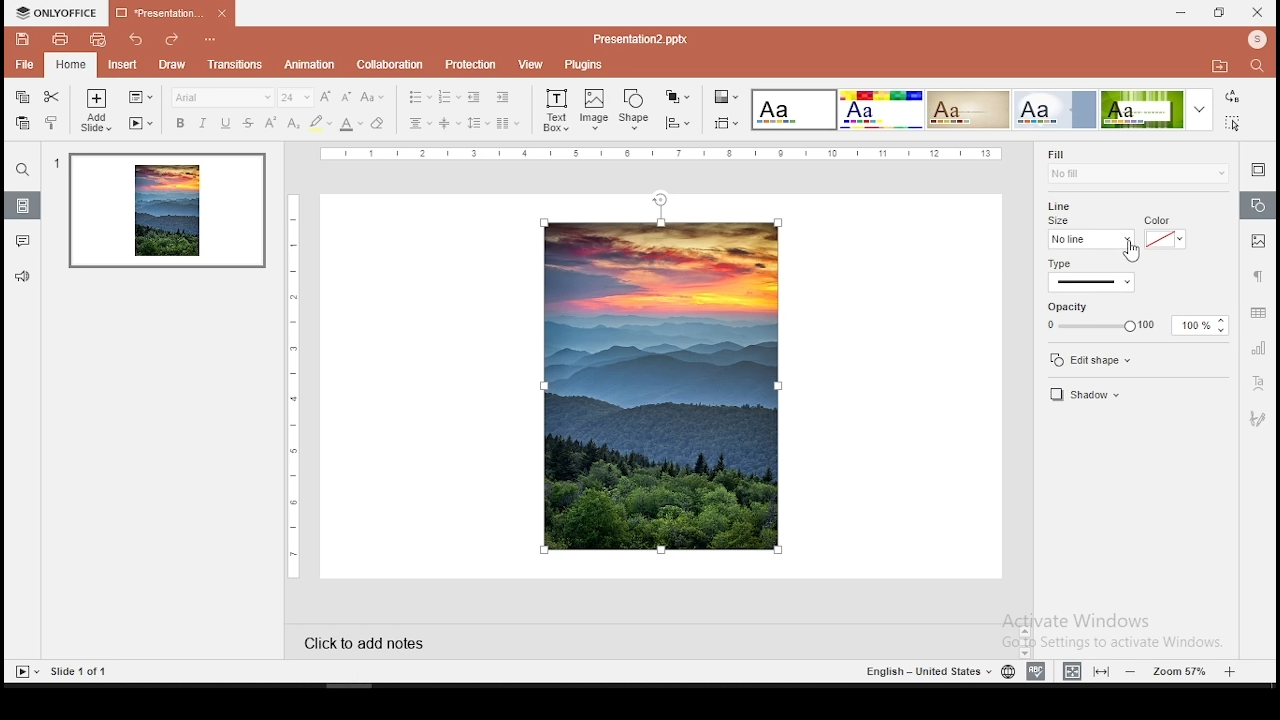 The image size is (1280, 720). I want to click on fit to width, so click(1070, 670).